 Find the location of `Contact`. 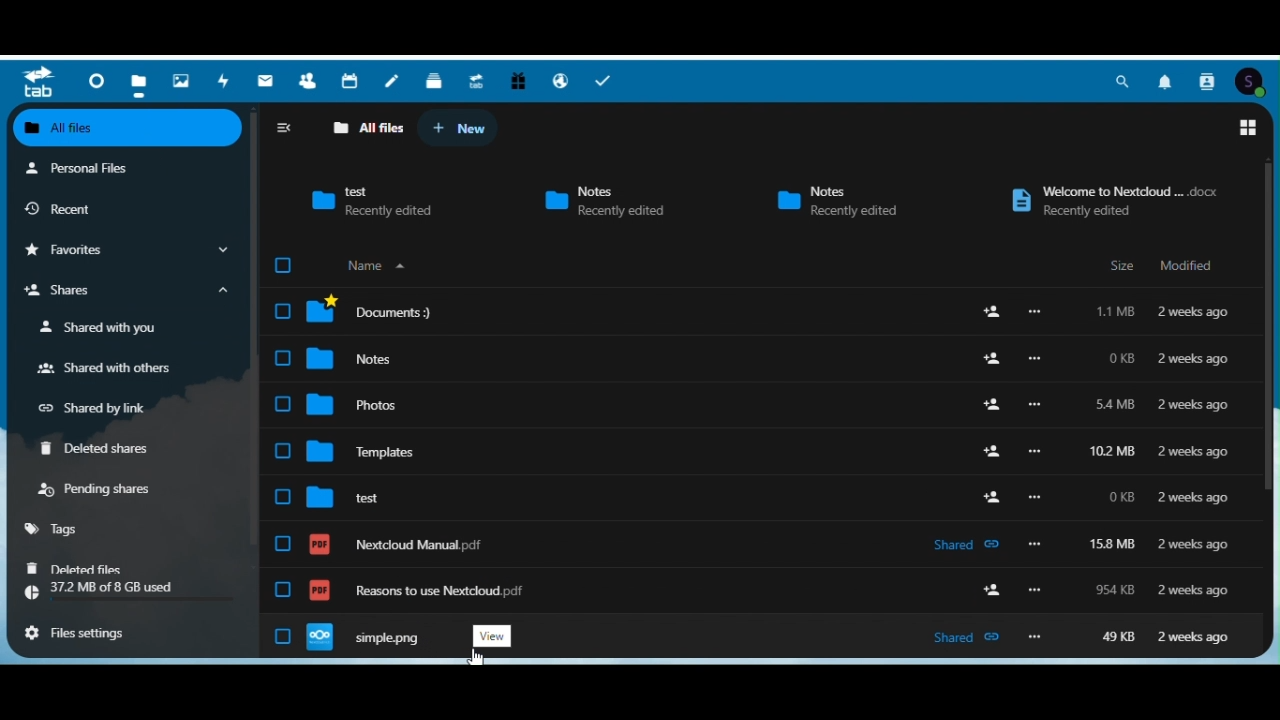

Contact is located at coordinates (1207, 81).